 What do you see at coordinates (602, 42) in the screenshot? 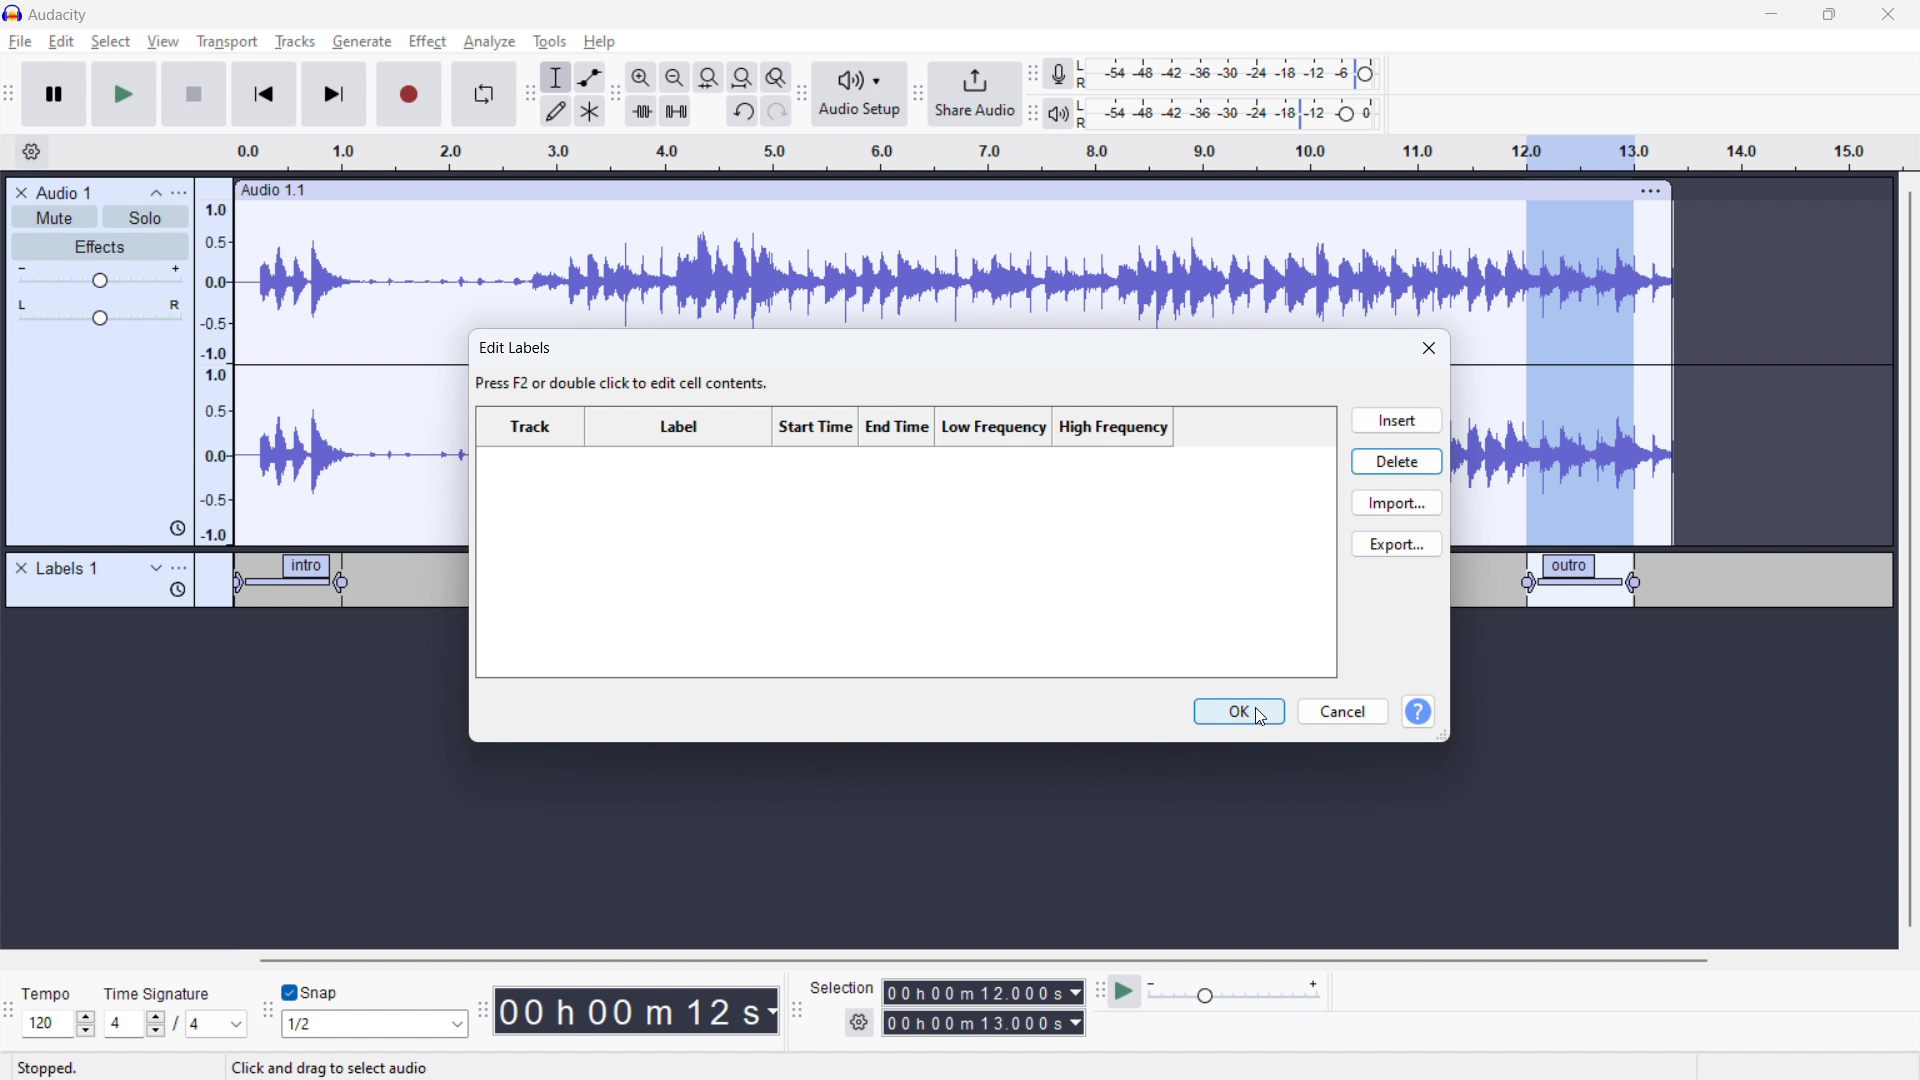
I see `help` at bounding box center [602, 42].